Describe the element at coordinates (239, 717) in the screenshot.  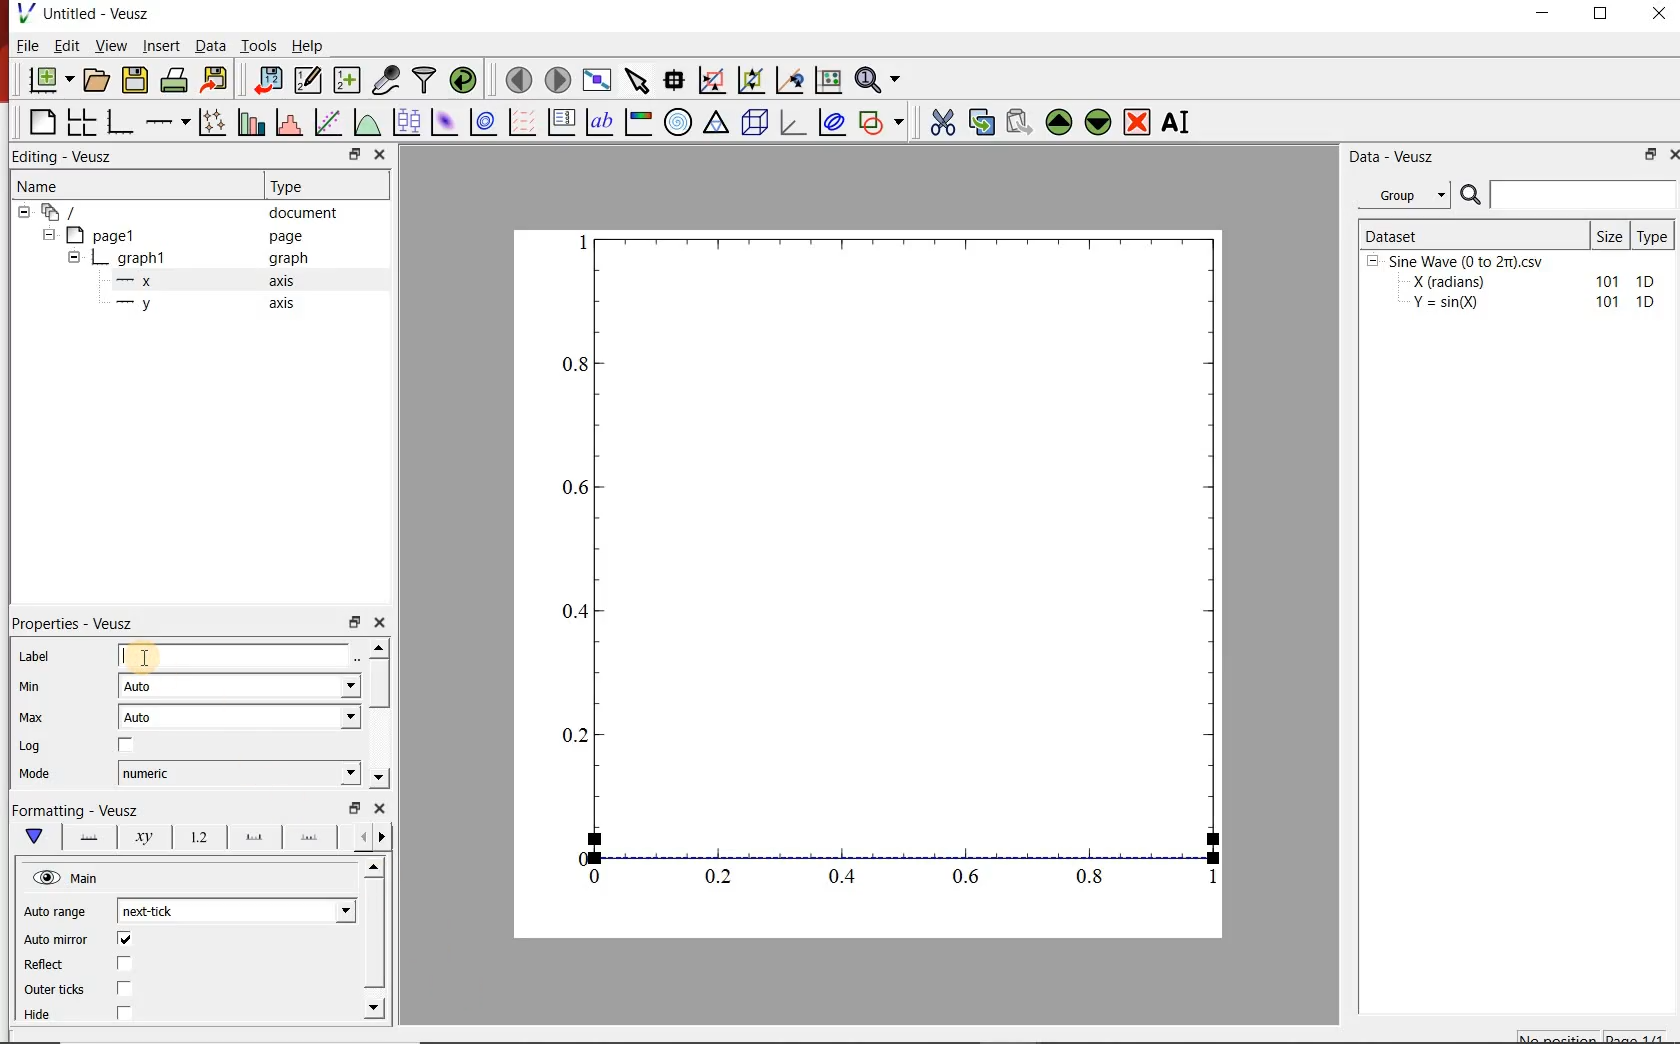
I see `Auto` at that location.